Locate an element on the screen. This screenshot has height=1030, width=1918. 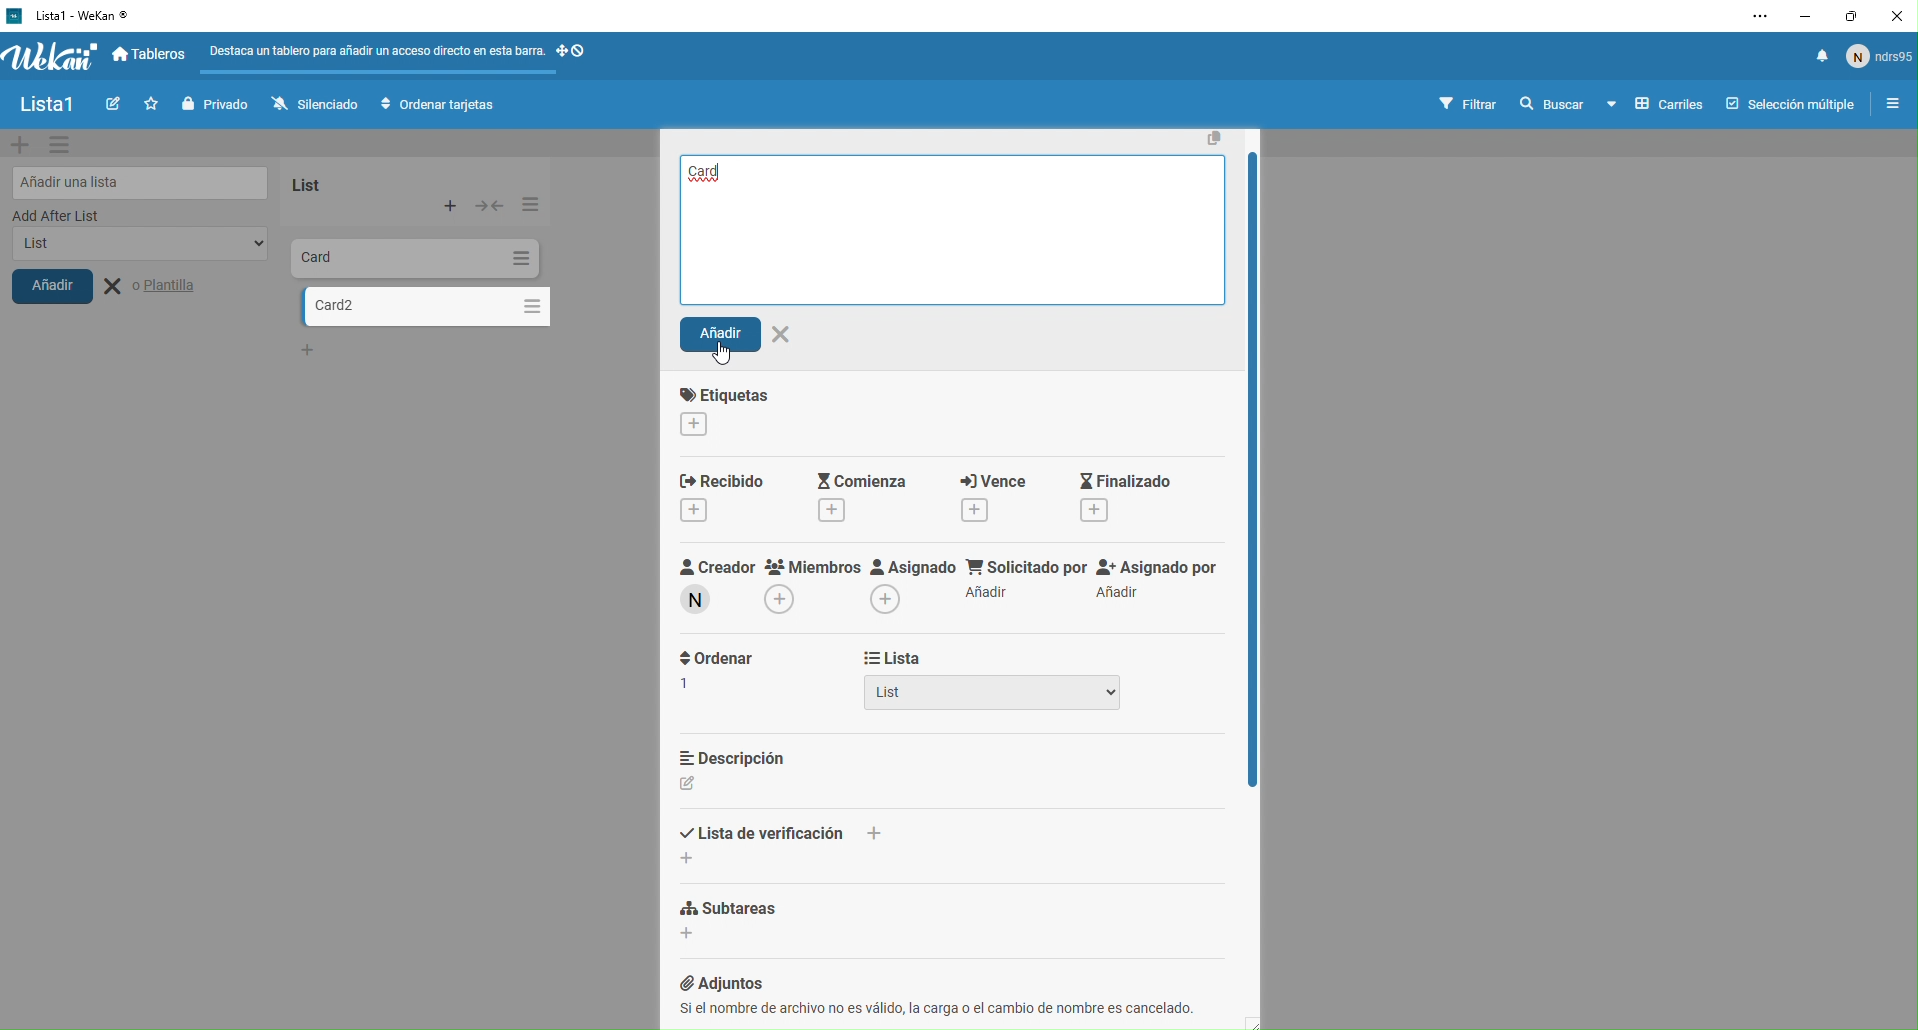
Anadir is located at coordinates (745, 338).